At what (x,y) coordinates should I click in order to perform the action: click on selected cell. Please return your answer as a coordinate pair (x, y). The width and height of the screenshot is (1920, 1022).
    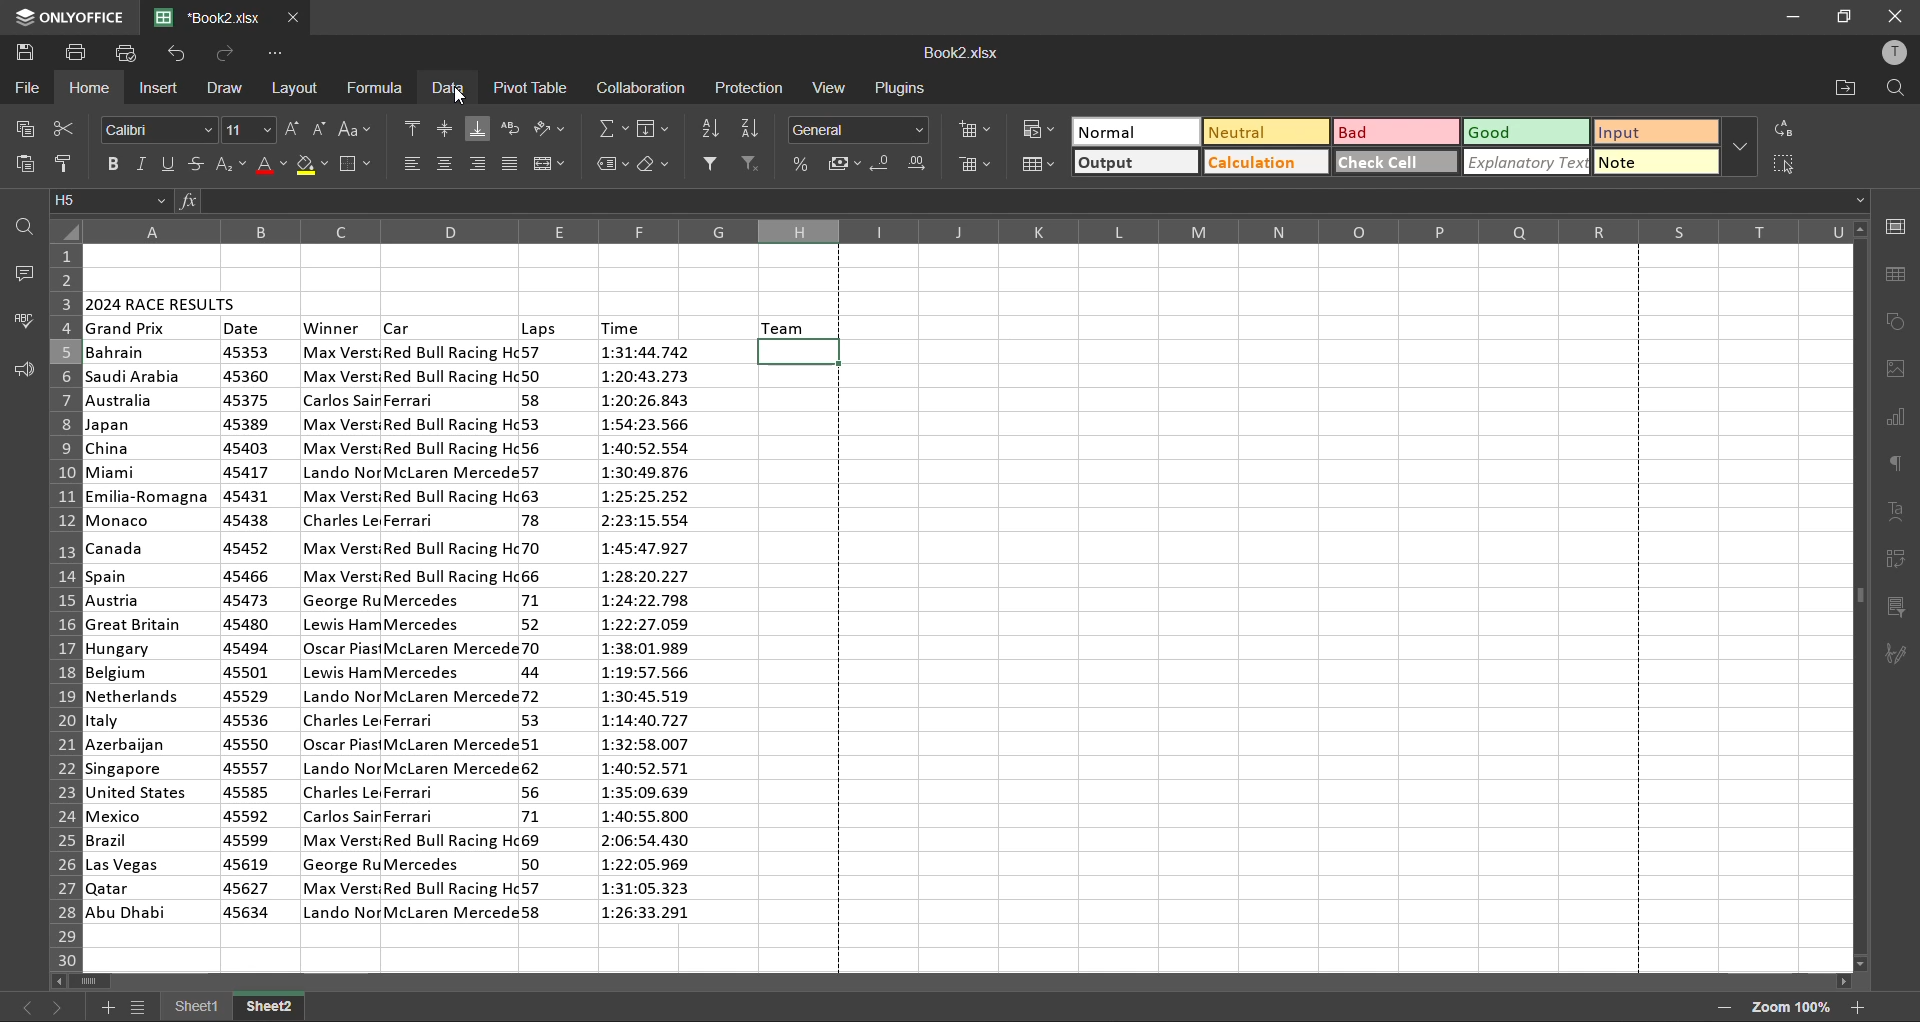
    Looking at the image, I should click on (802, 352).